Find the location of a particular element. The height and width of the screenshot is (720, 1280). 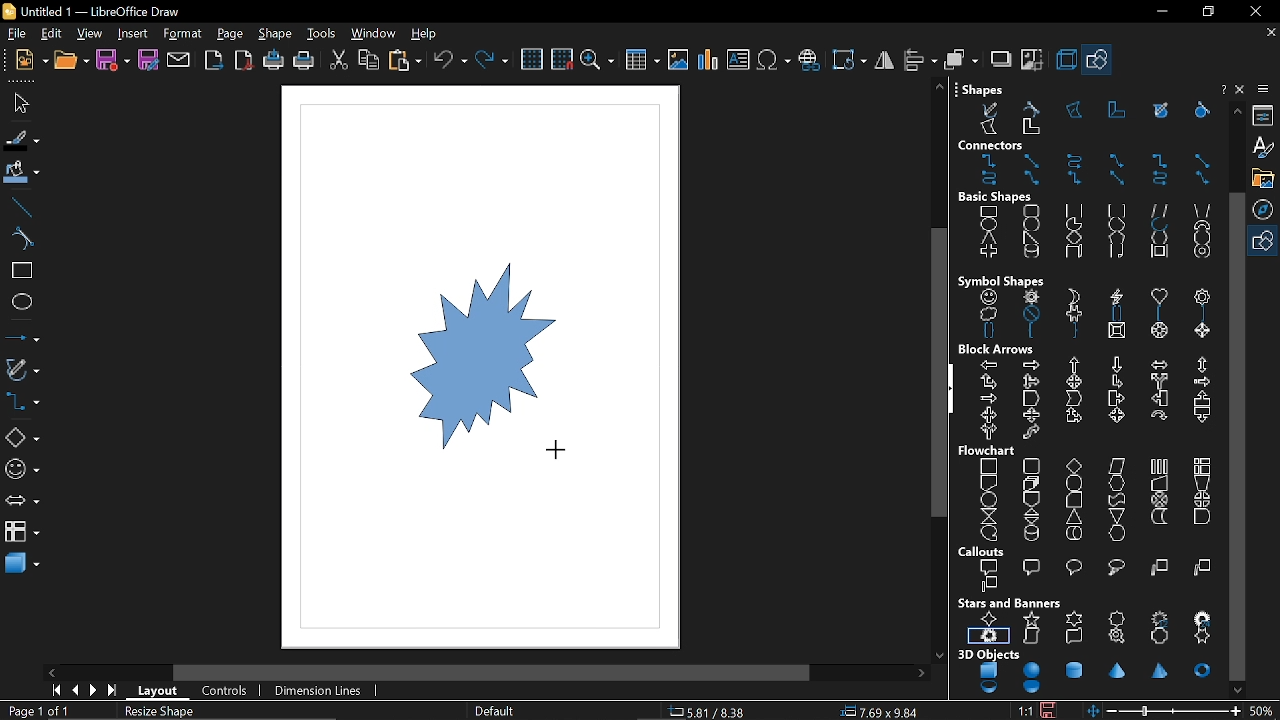

save as is located at coordinates (148, 60).